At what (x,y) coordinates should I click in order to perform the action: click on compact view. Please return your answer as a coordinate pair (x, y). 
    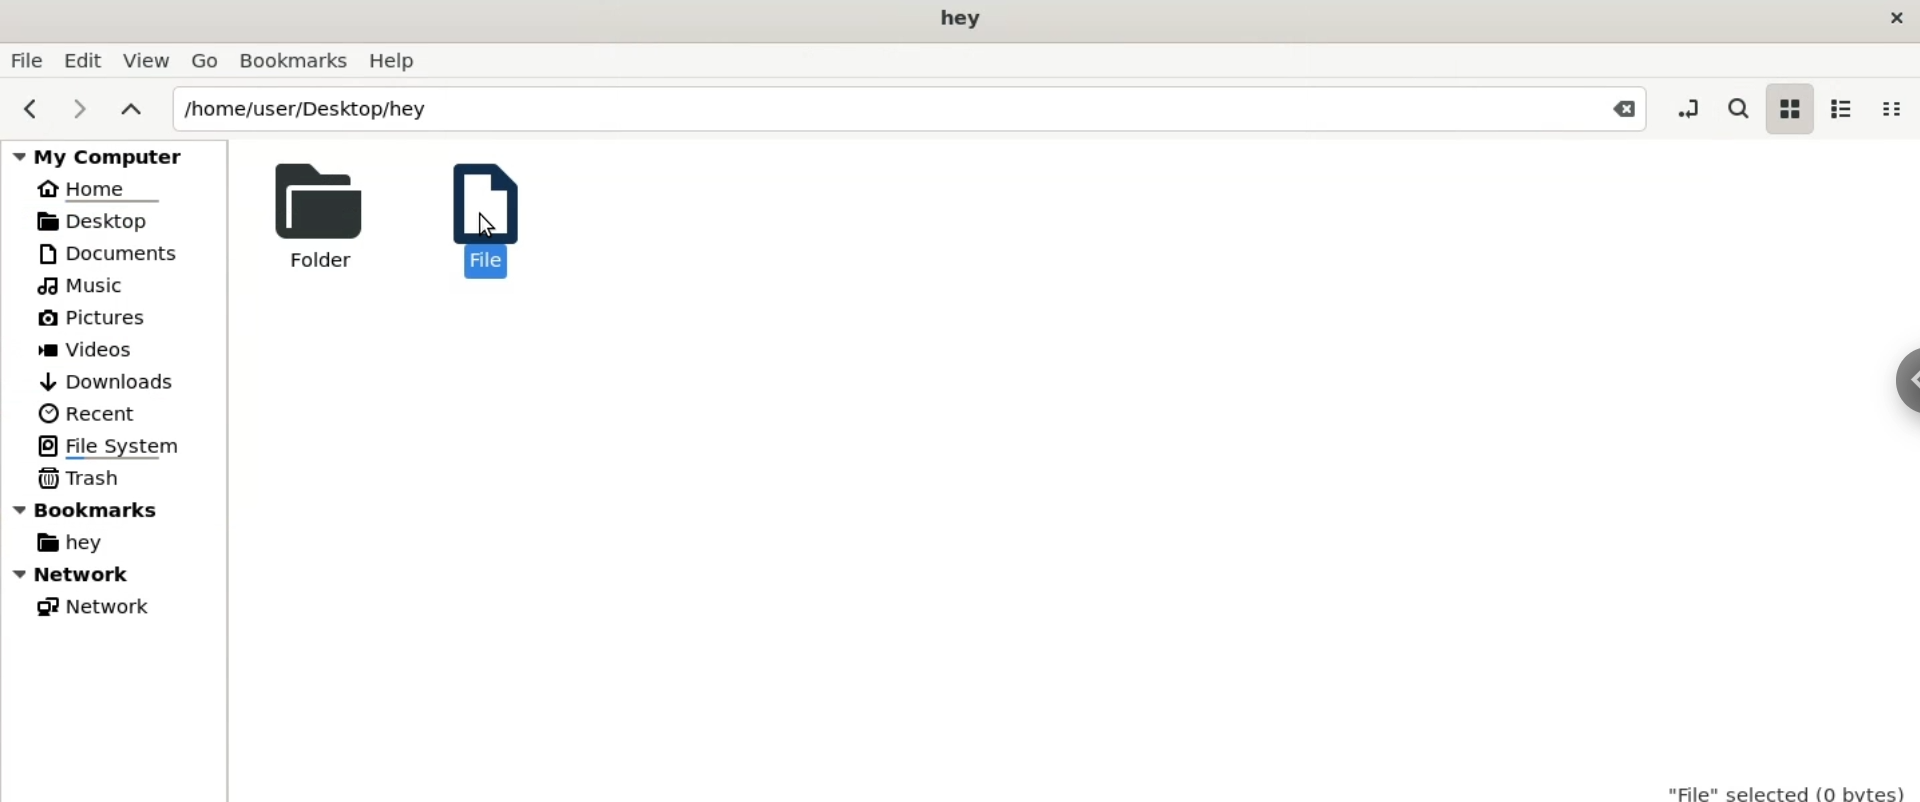
    Looking at the image, I should click on (1891, 109).